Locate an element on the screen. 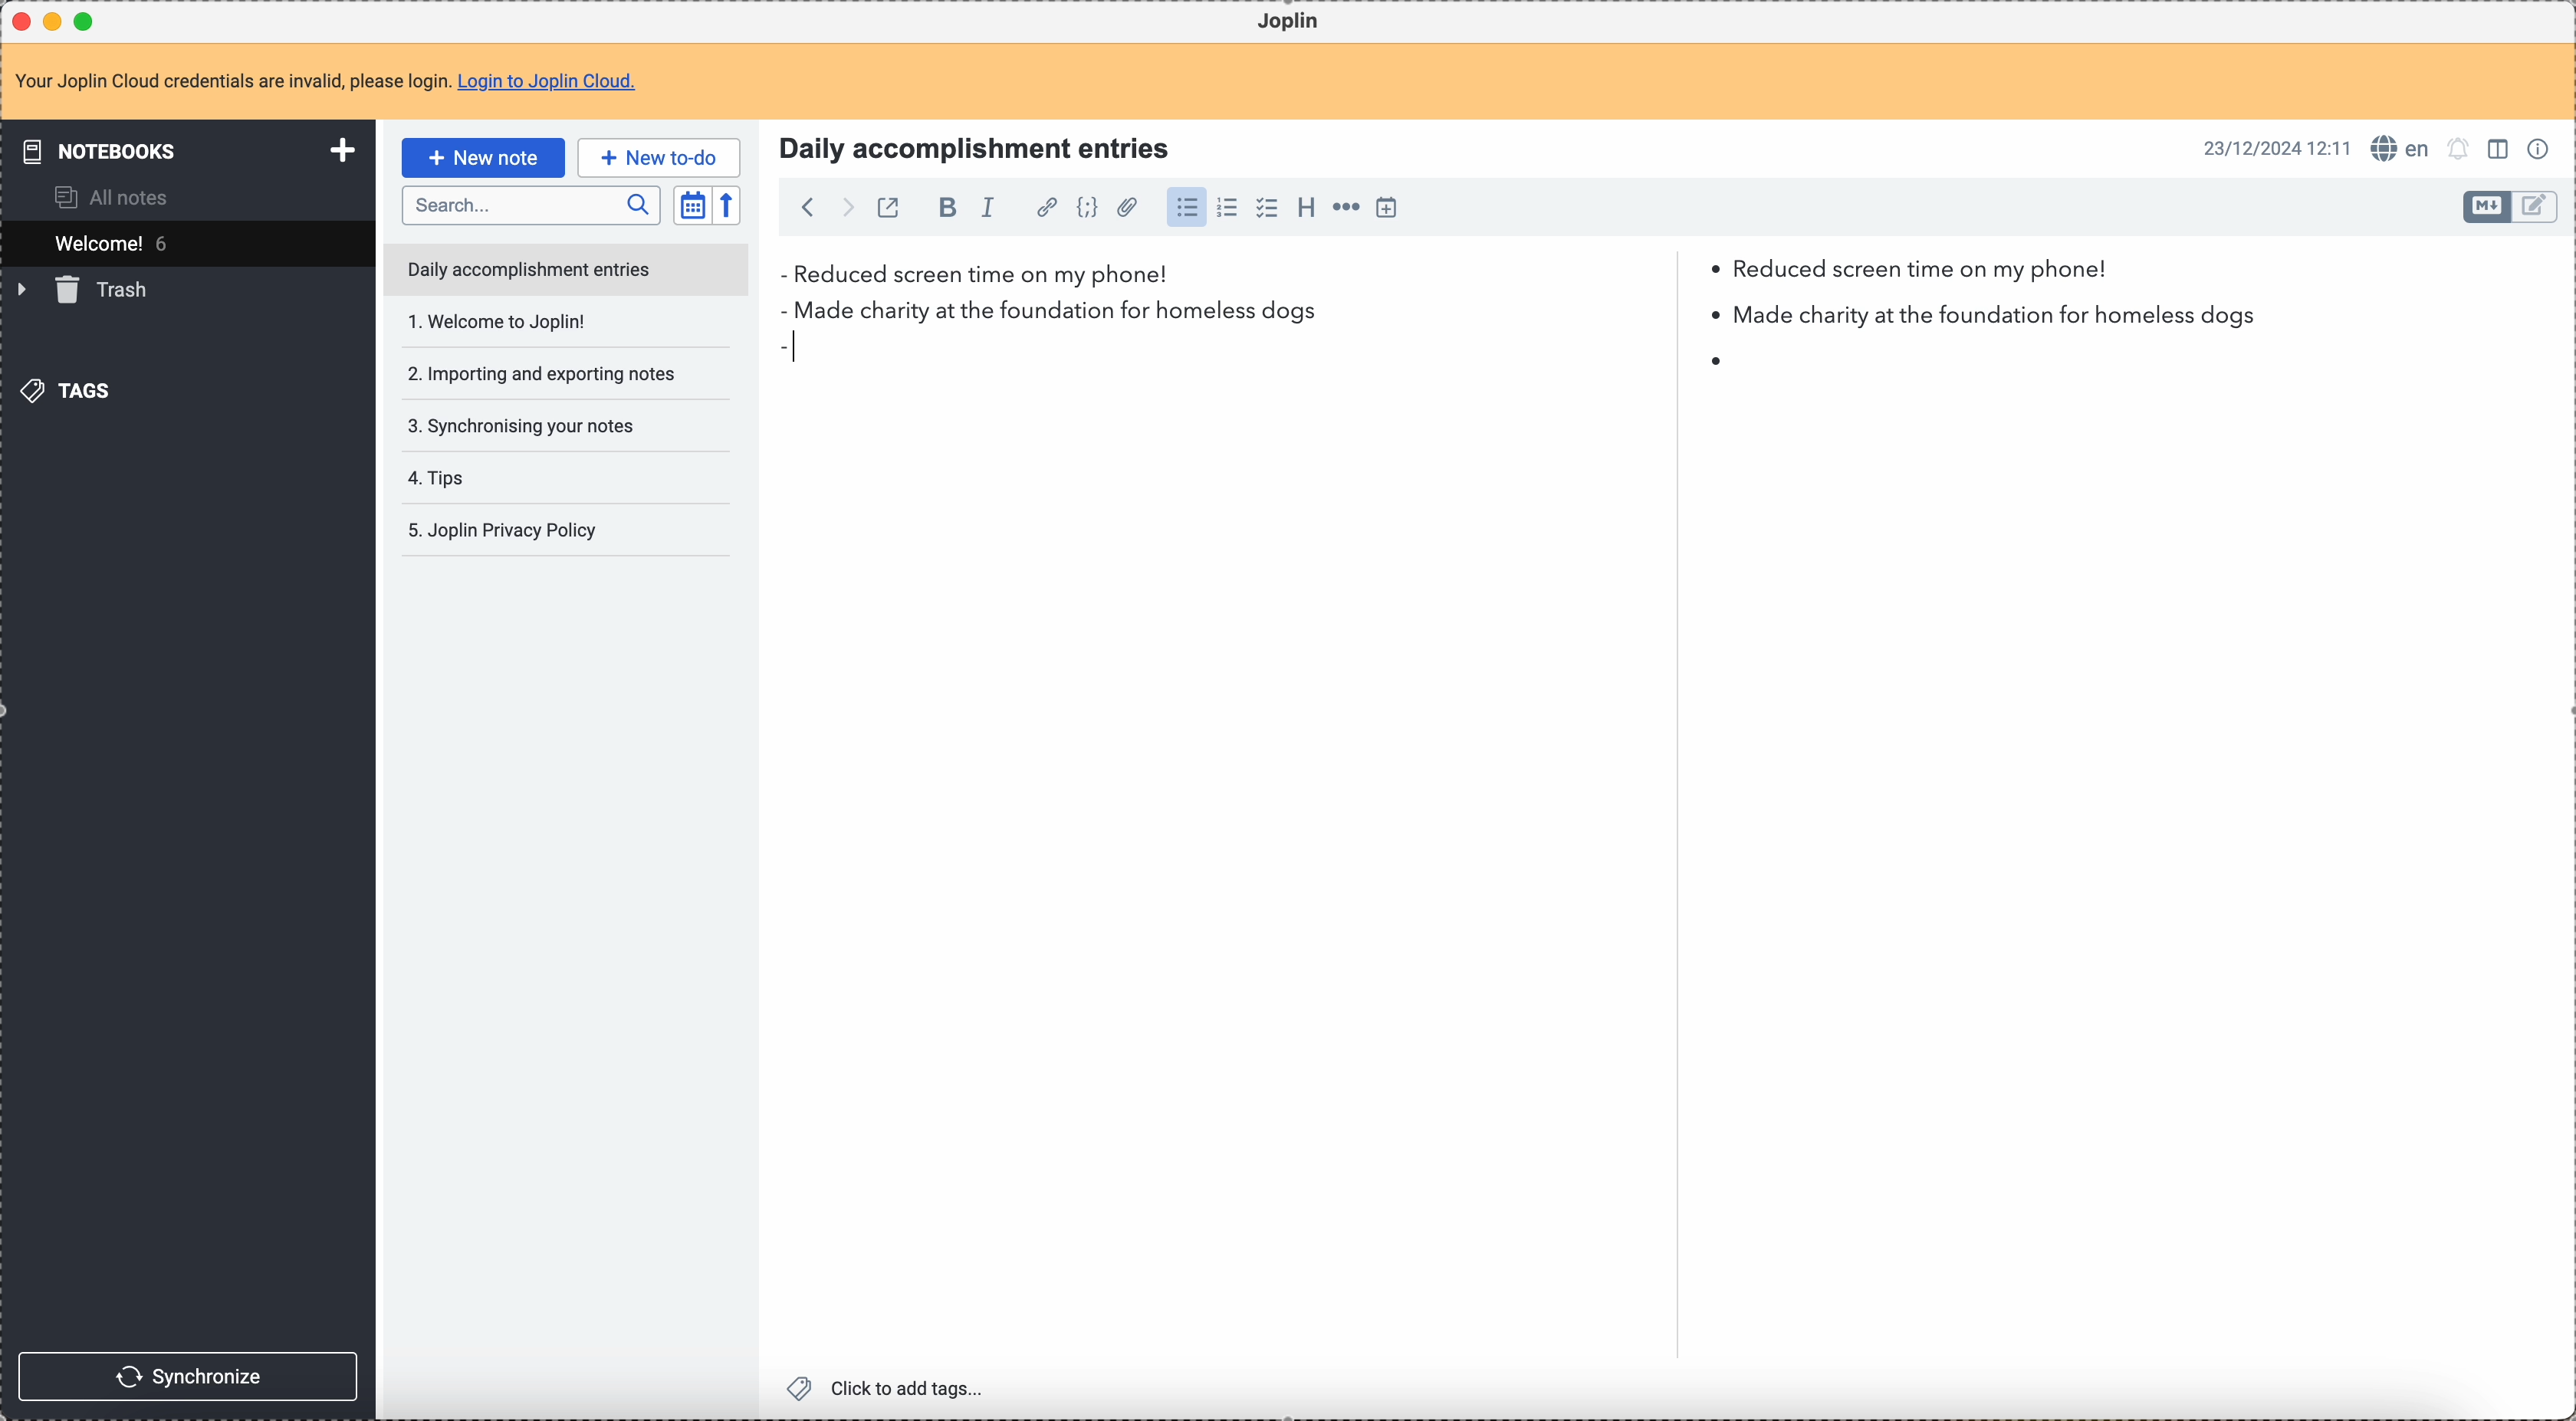  all notes is located at coordinates (103, 197).